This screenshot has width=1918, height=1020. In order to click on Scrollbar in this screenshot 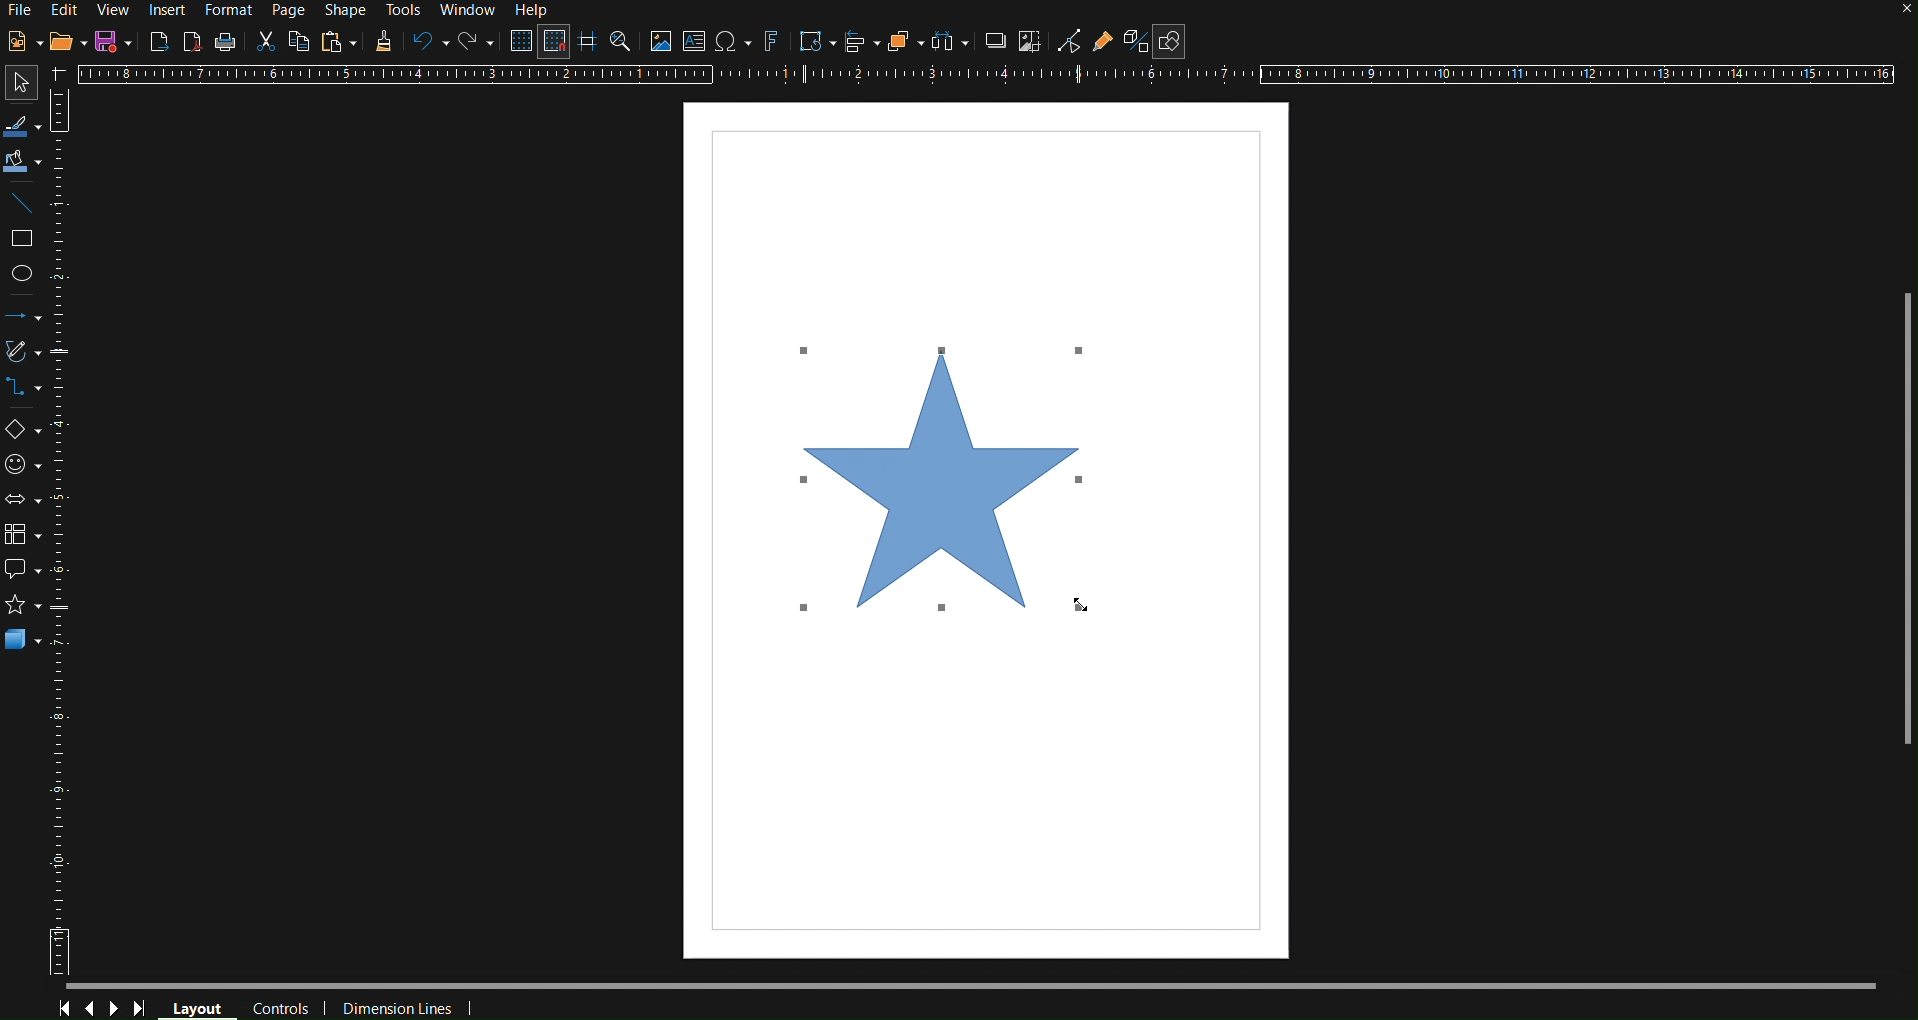, I will do `click(1895, 507)`.